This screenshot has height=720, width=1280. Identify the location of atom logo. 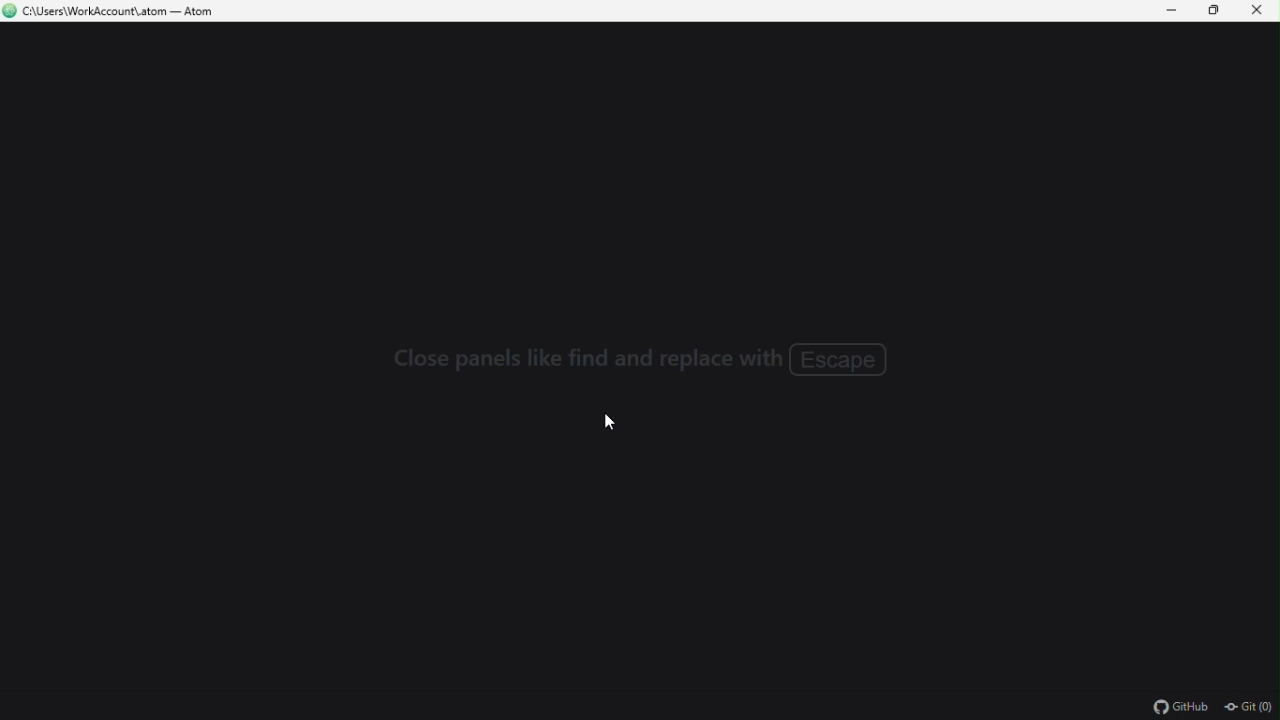
(10, 12).